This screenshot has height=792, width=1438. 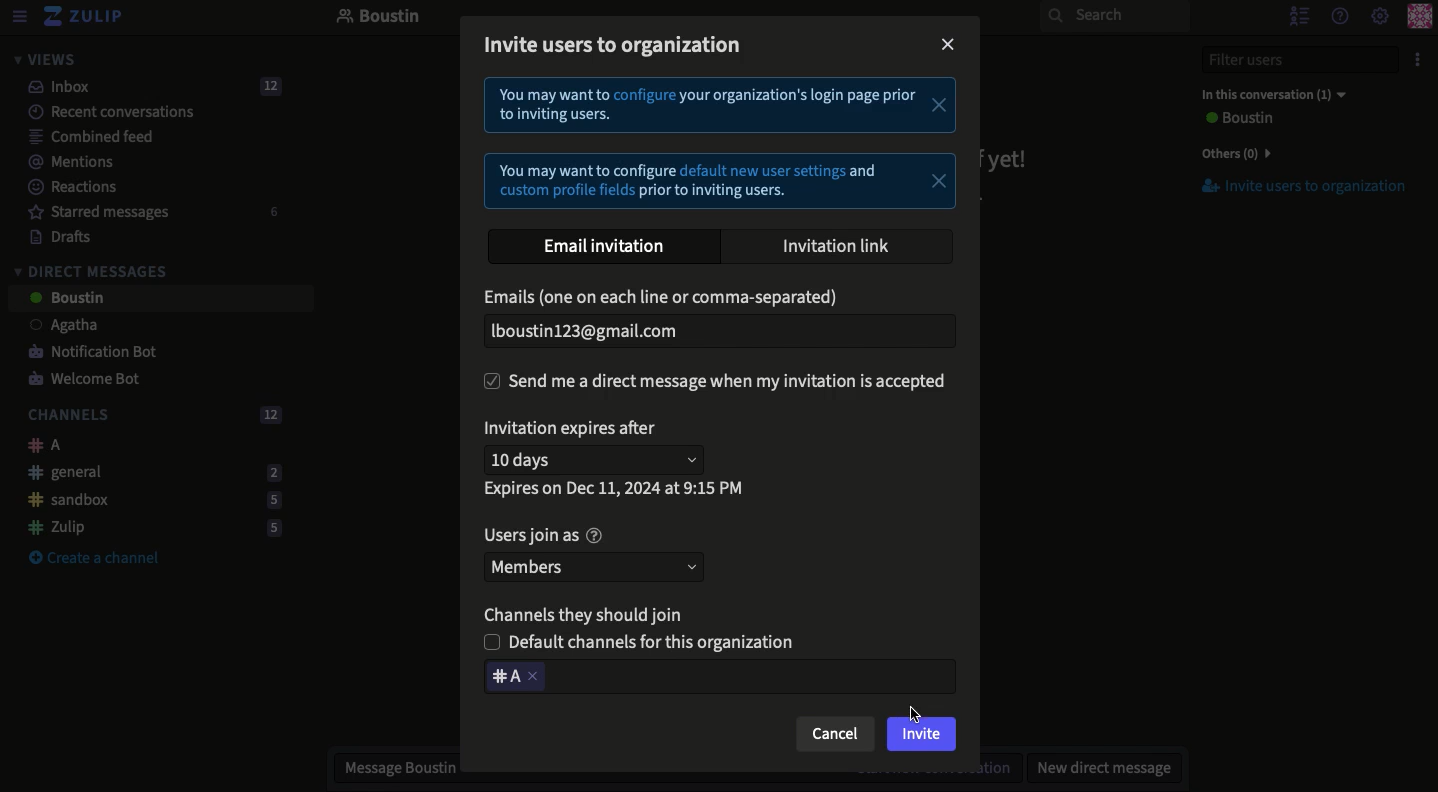 I want to click on Email invitation , so click(x=607, y=247).